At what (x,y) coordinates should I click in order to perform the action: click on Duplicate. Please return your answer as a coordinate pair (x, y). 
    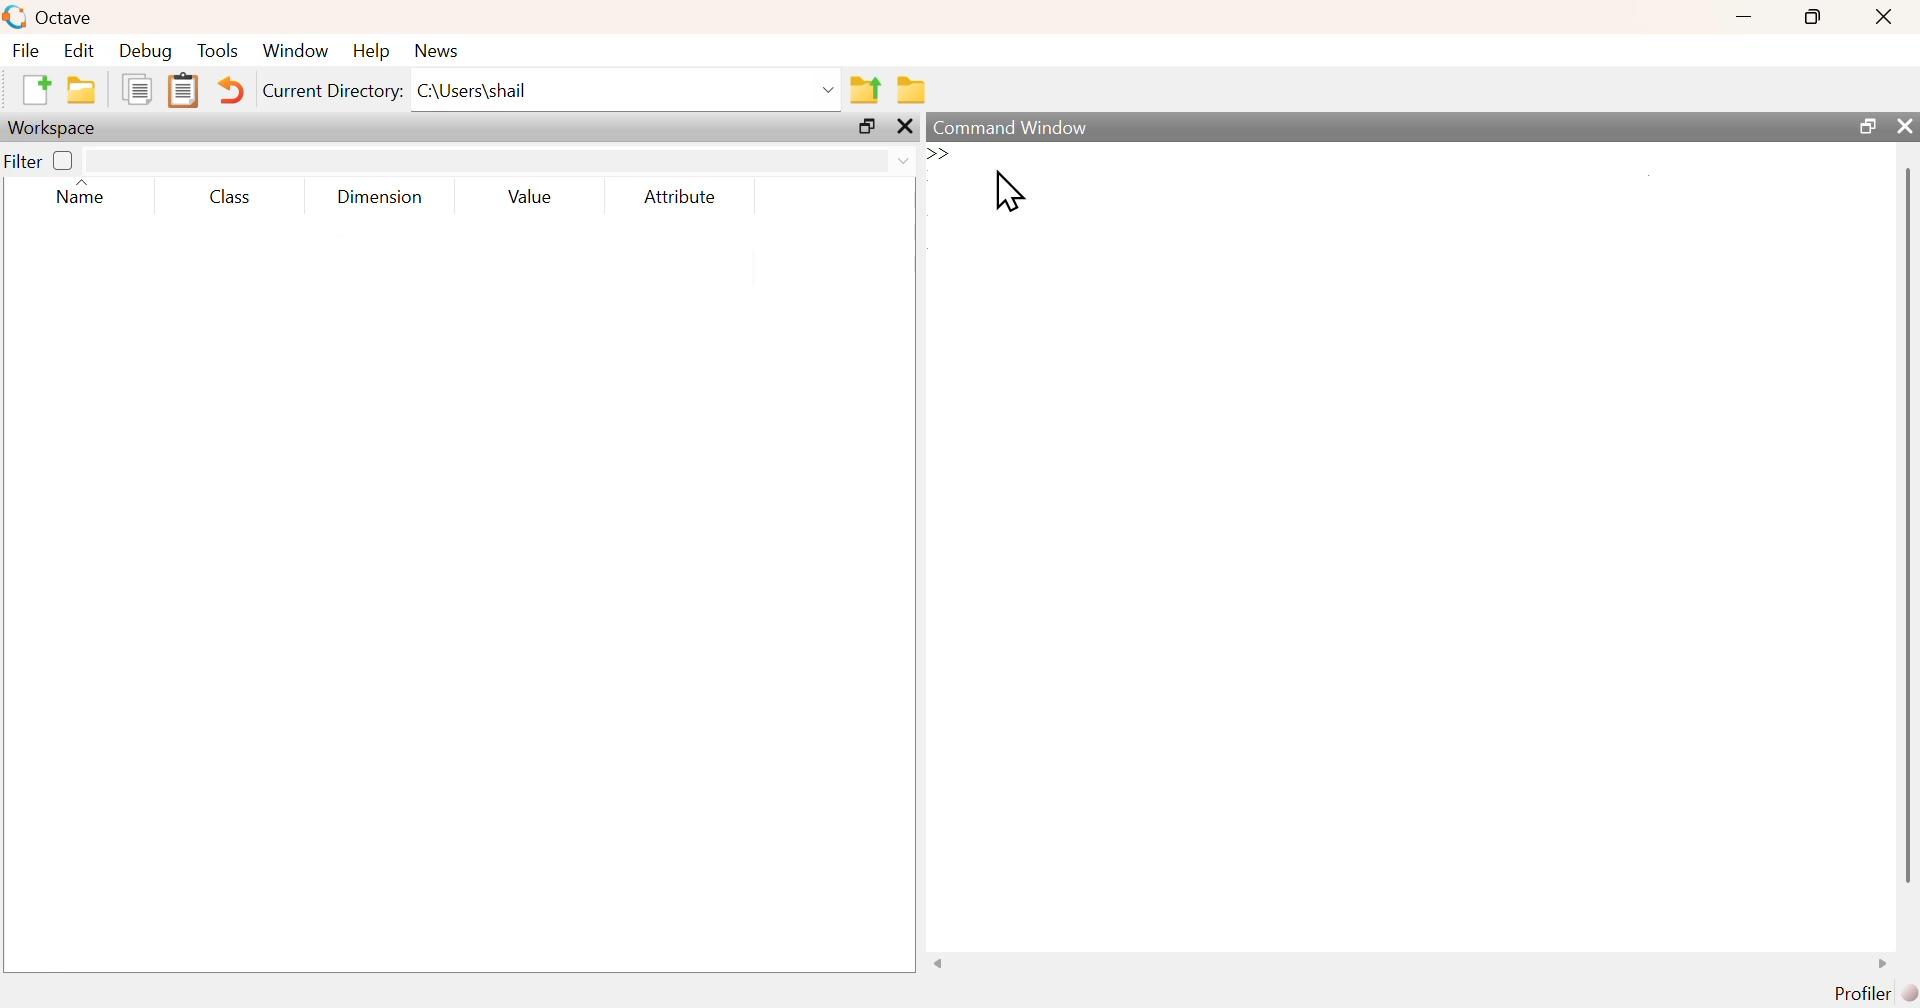
    Looking at the image, I should click on (138, 91).